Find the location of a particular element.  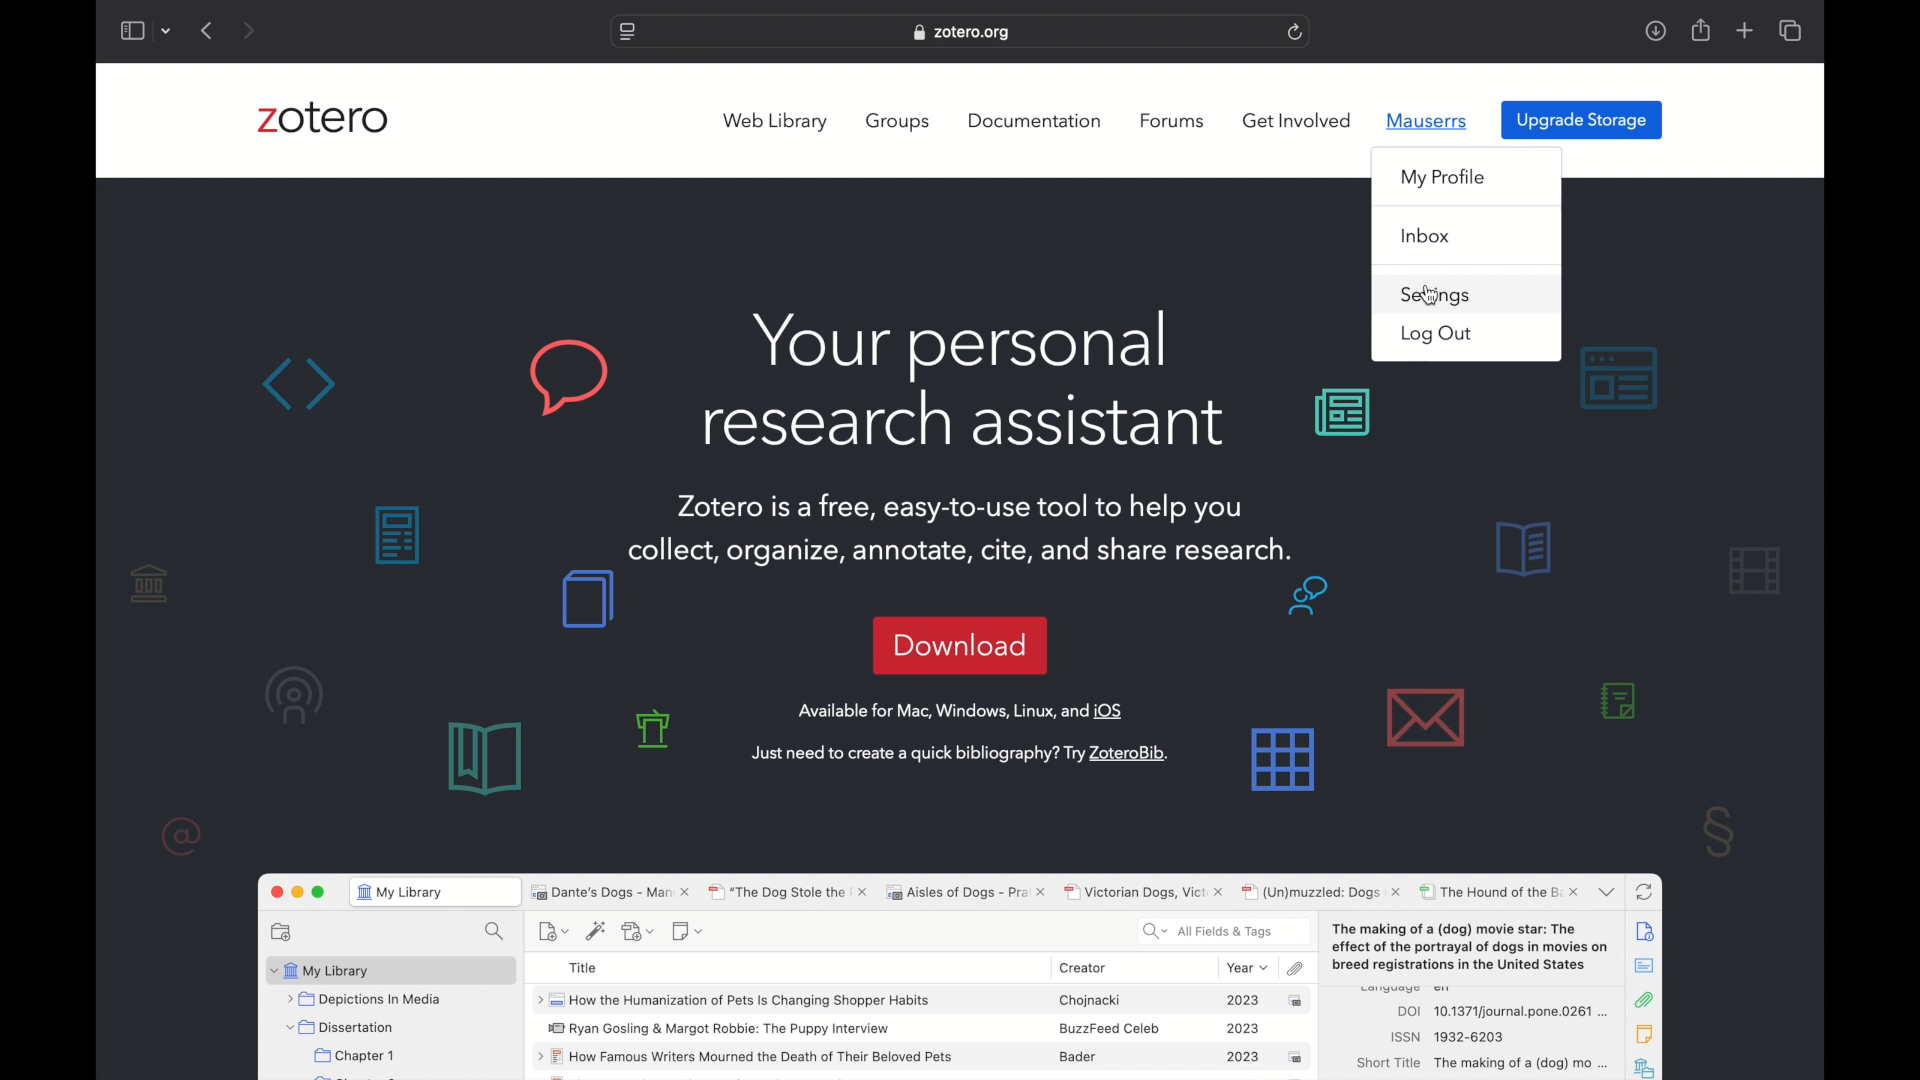

inbox is located at coordinates (1427, 237).